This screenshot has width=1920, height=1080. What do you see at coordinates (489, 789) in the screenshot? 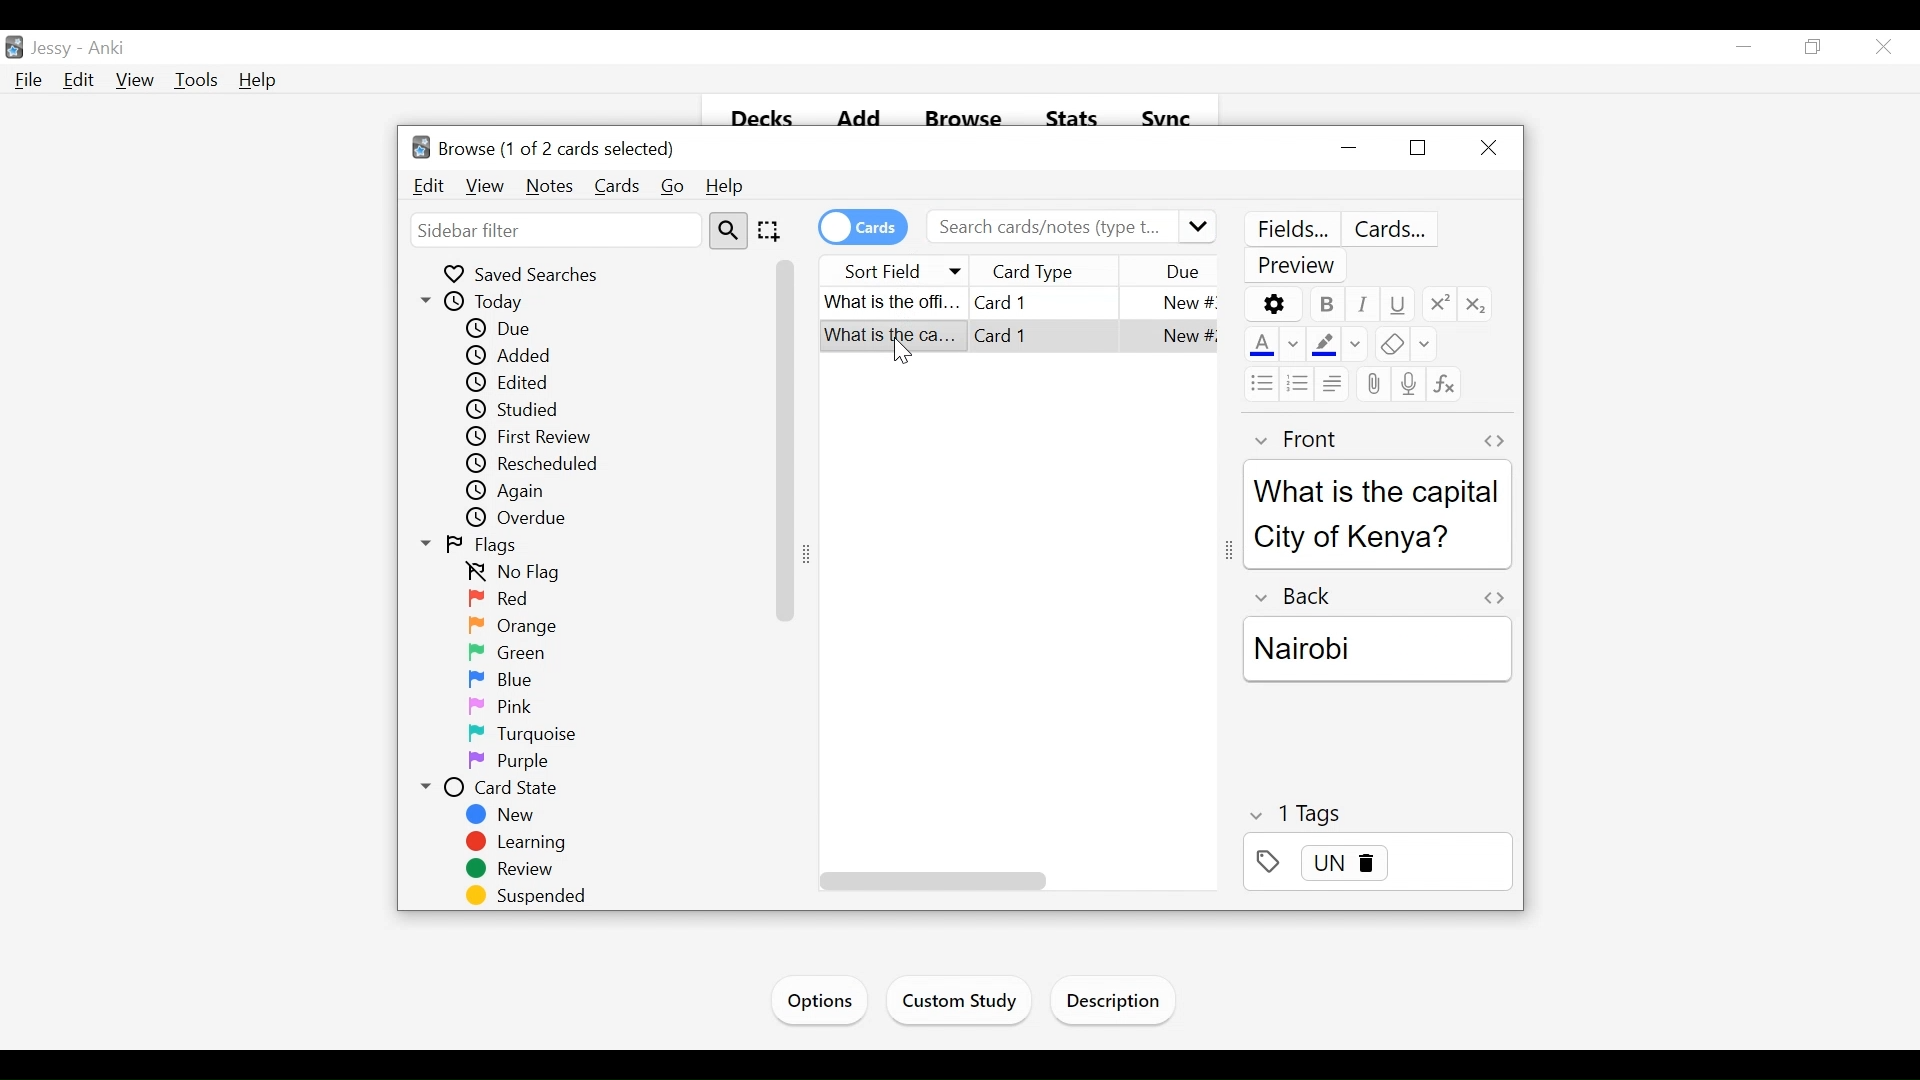
I see `Card State` at bounding box center [489, 789].